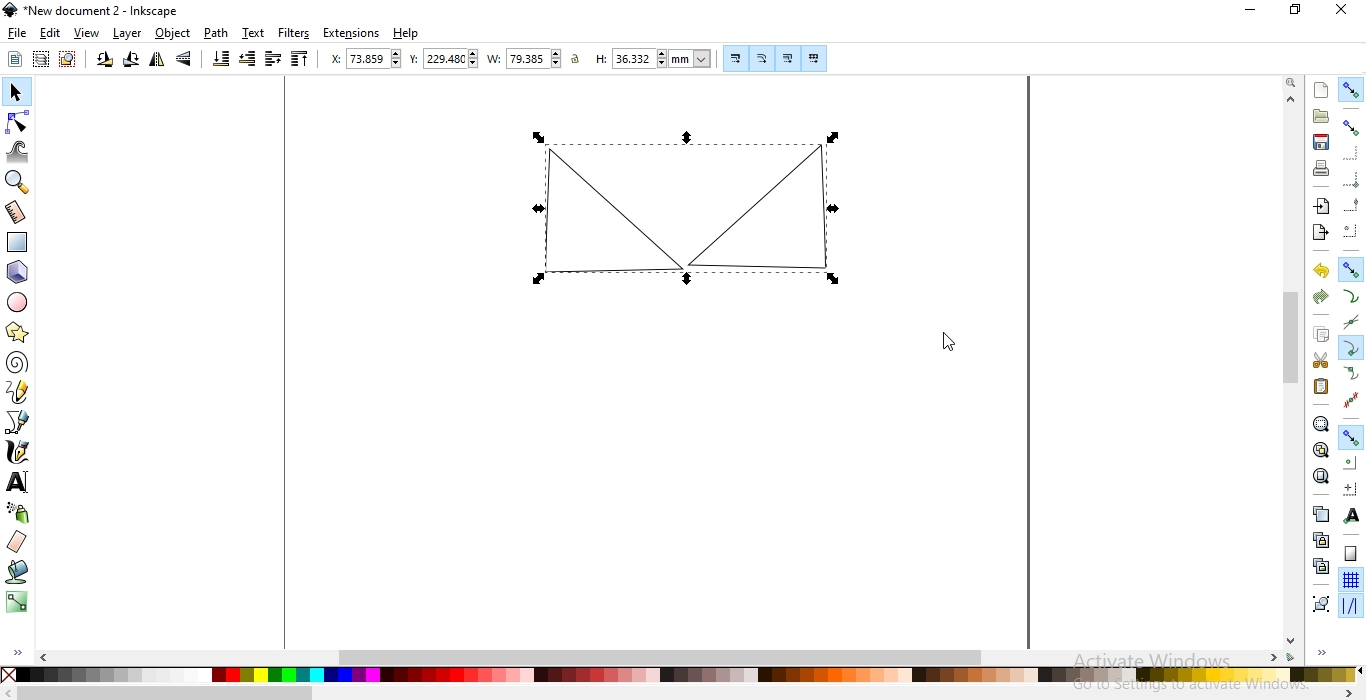 The image size is (1366, 700). Describe the element at coordinates (1353, 153) in the screenshot. I see `snap to edges of bounding boxes` at that location.